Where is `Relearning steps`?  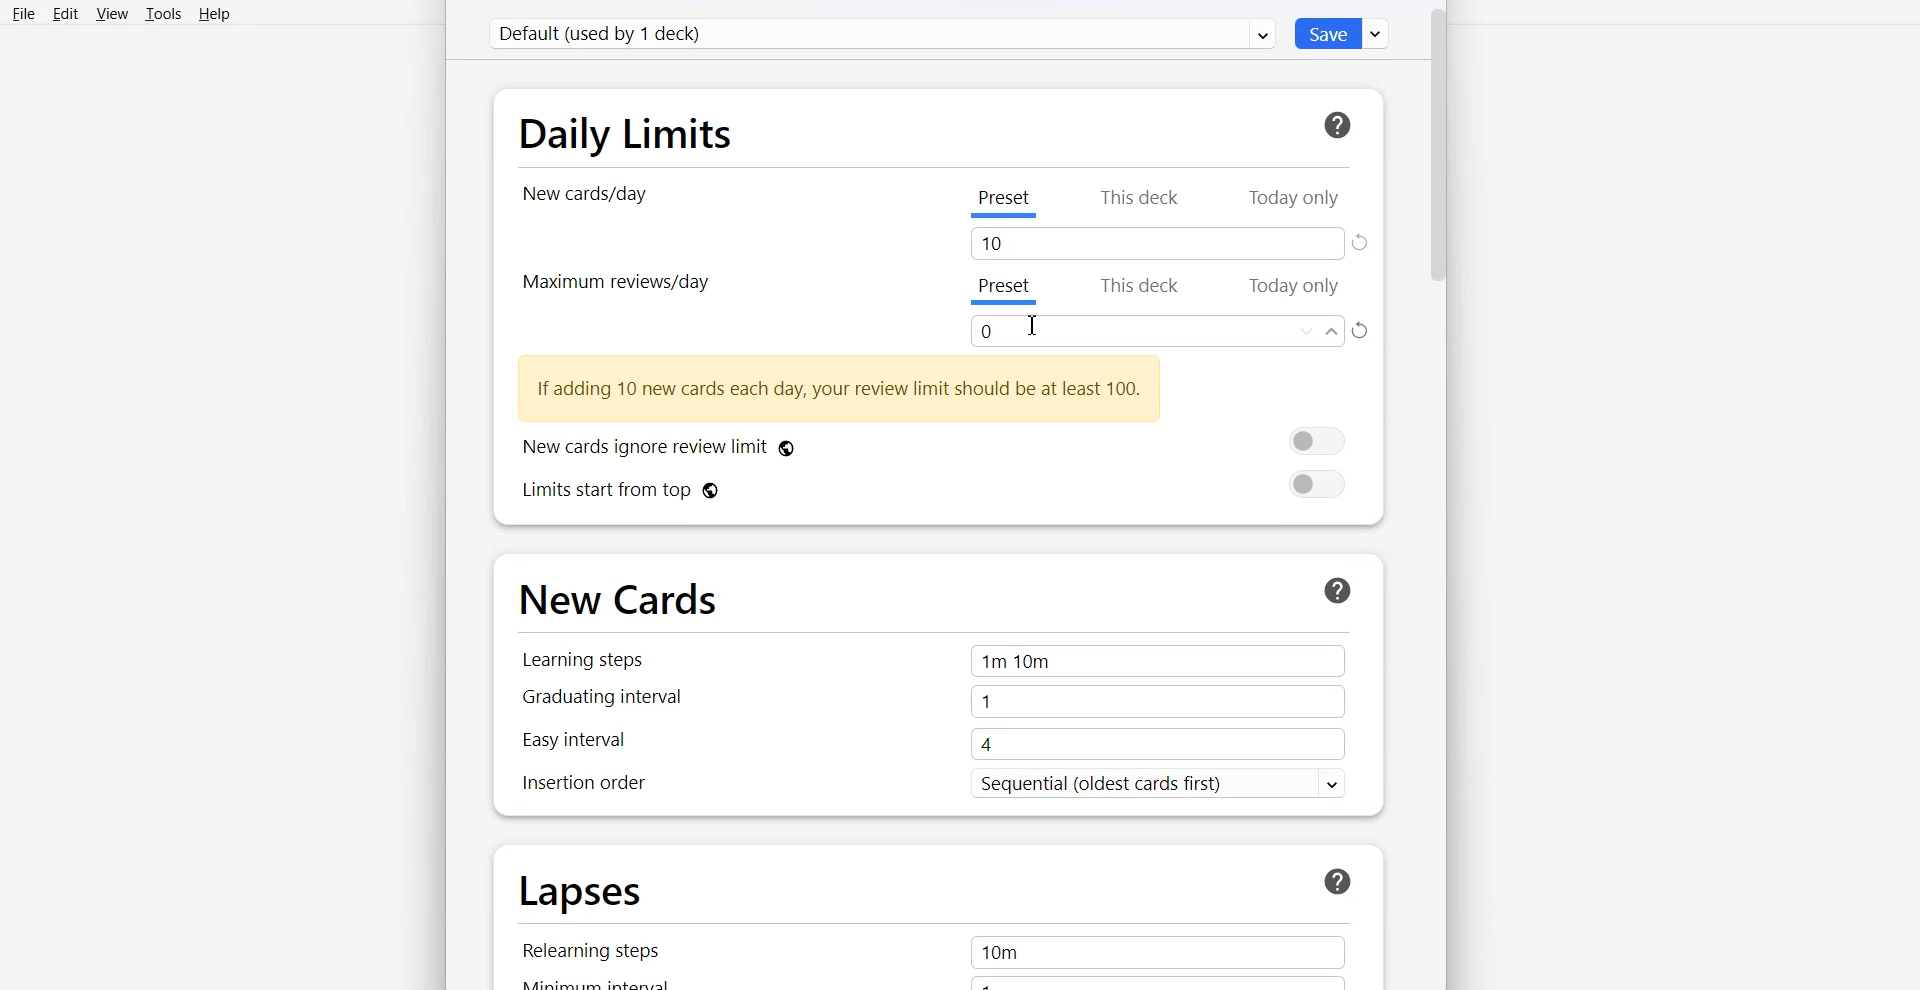 Relearning steps is located at coordinates (936, 951).